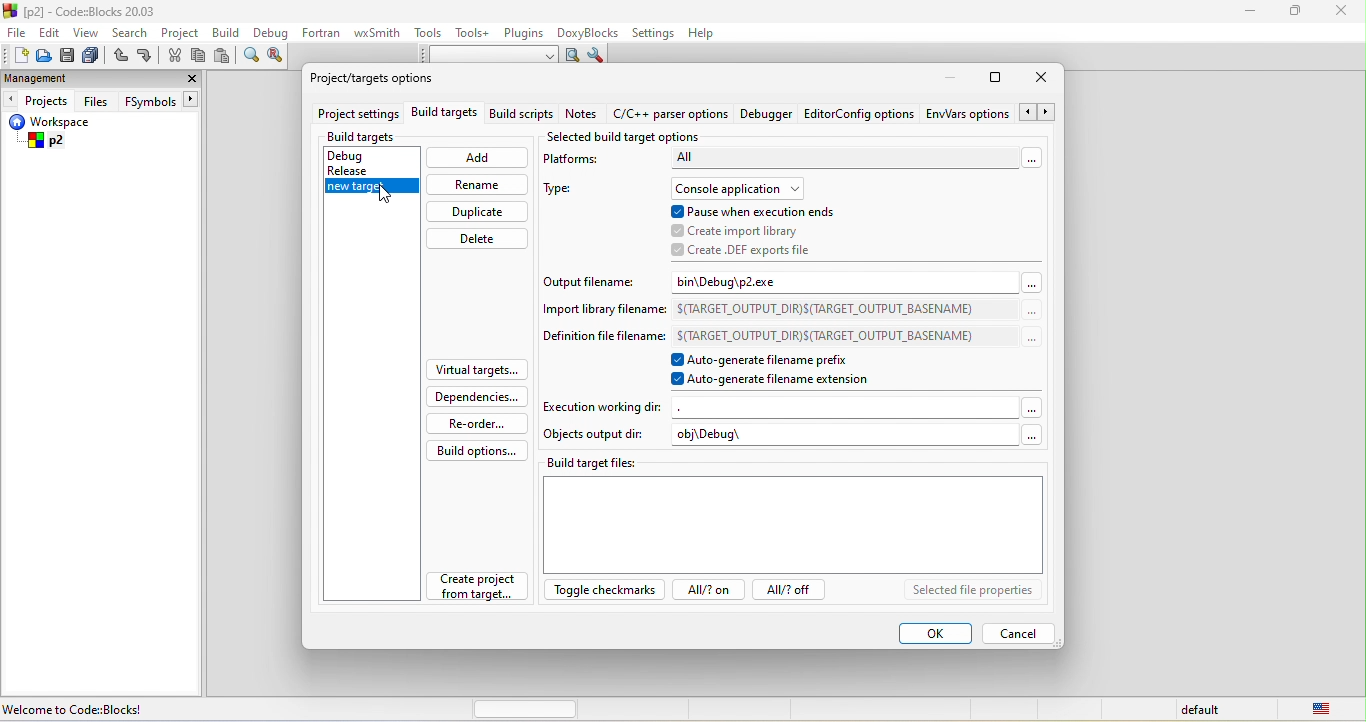 This screenshot has width=1366, height=722. I want to click on help, so click(710, 34).